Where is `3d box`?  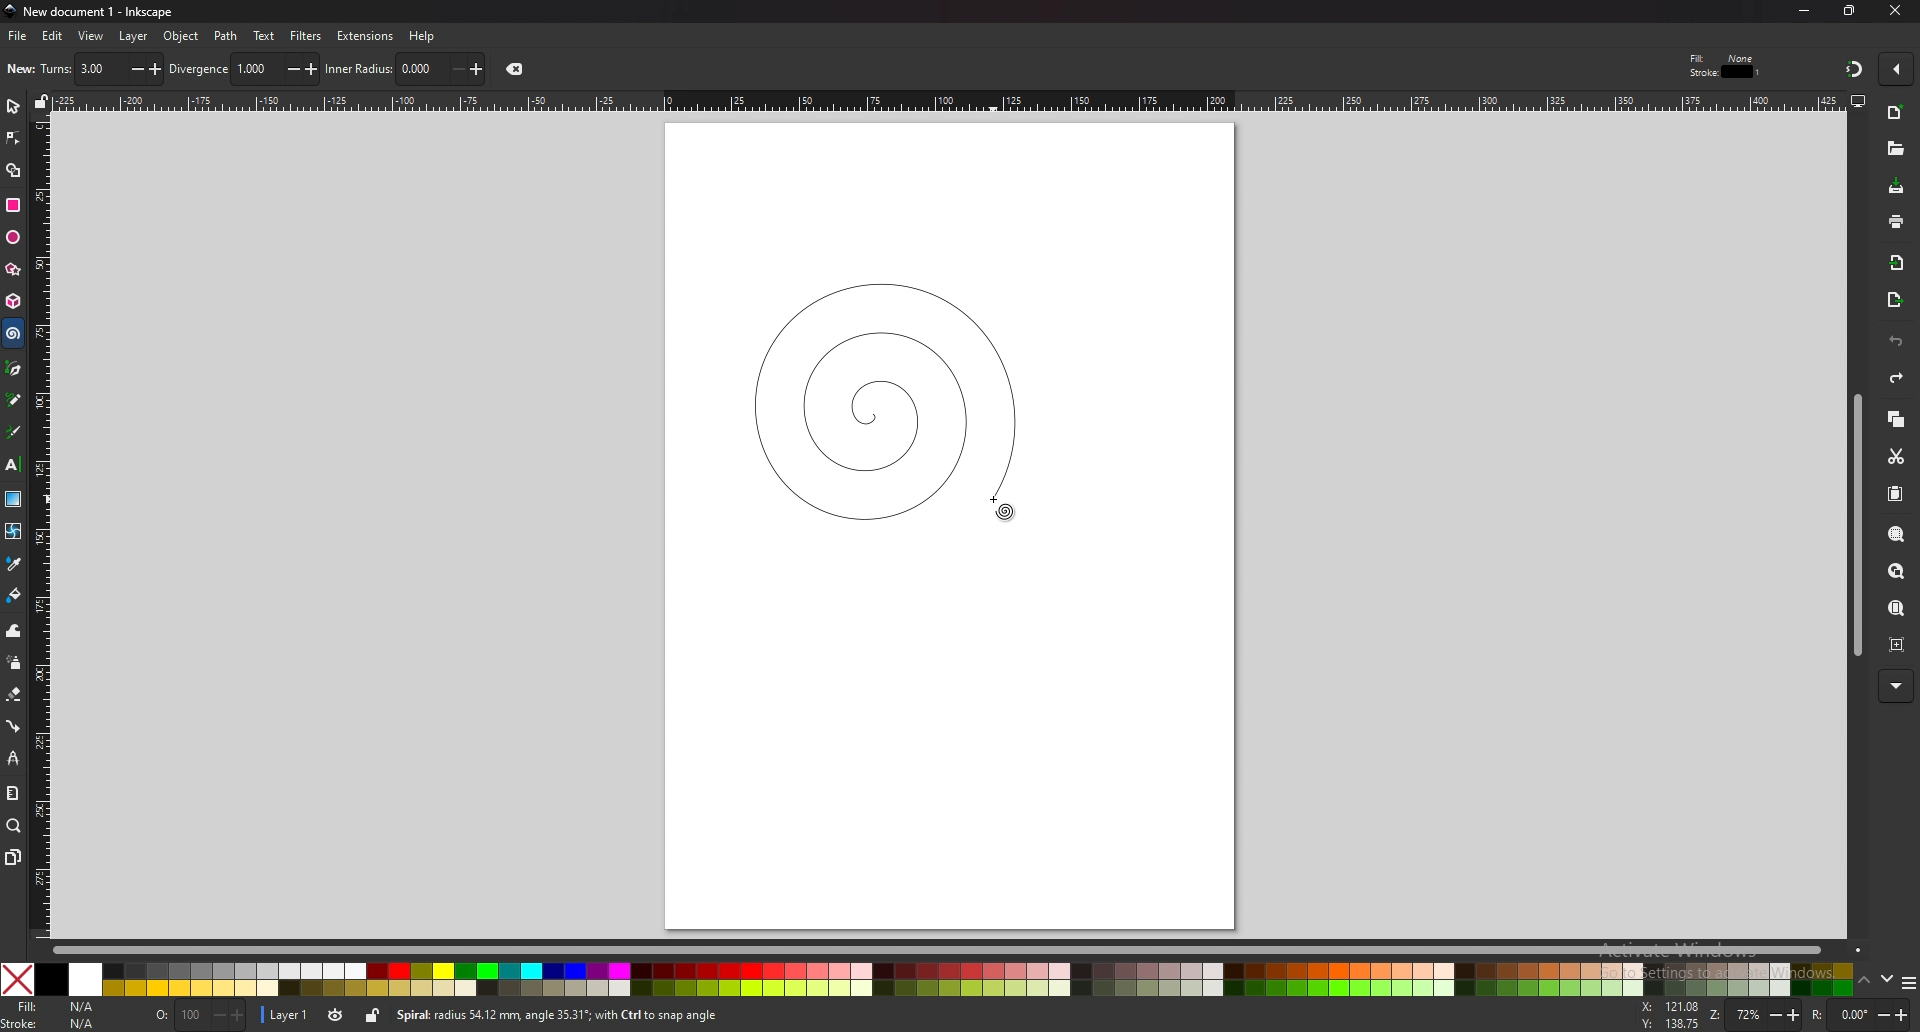
3d box is located at coordinates (13, 303).